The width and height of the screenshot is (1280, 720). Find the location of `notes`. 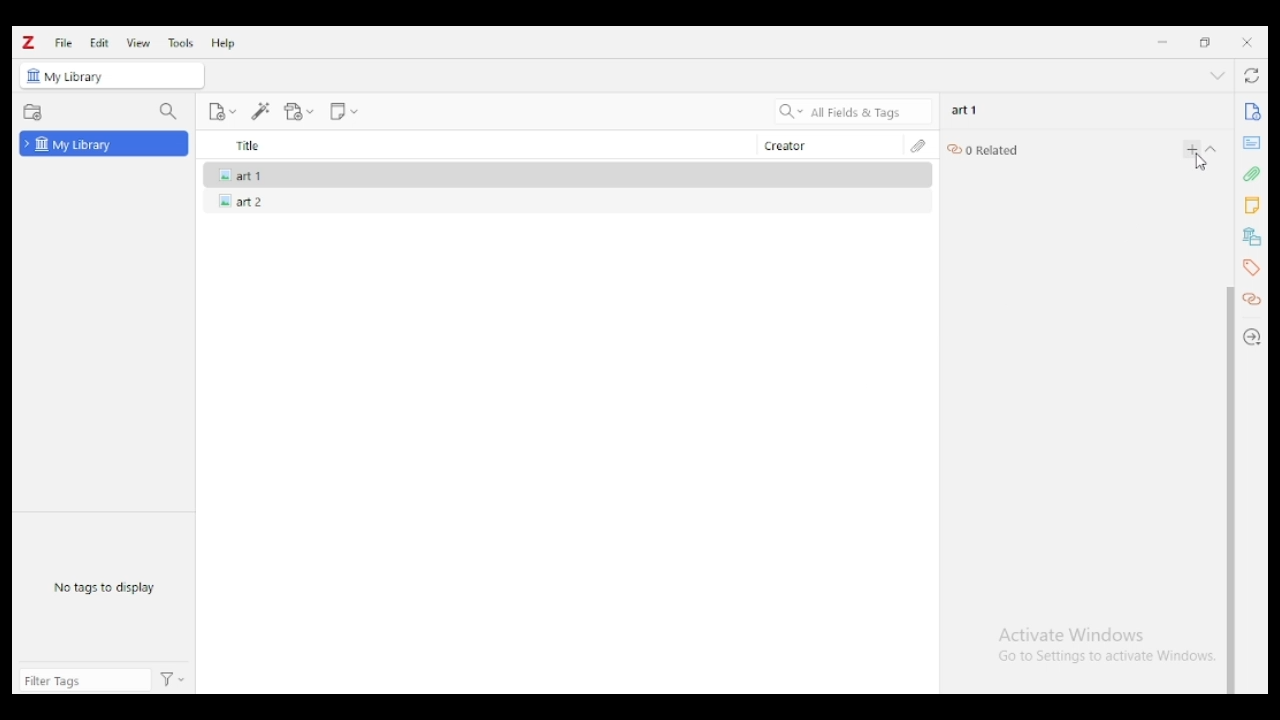

notes is located at coordinates (1251, 206).